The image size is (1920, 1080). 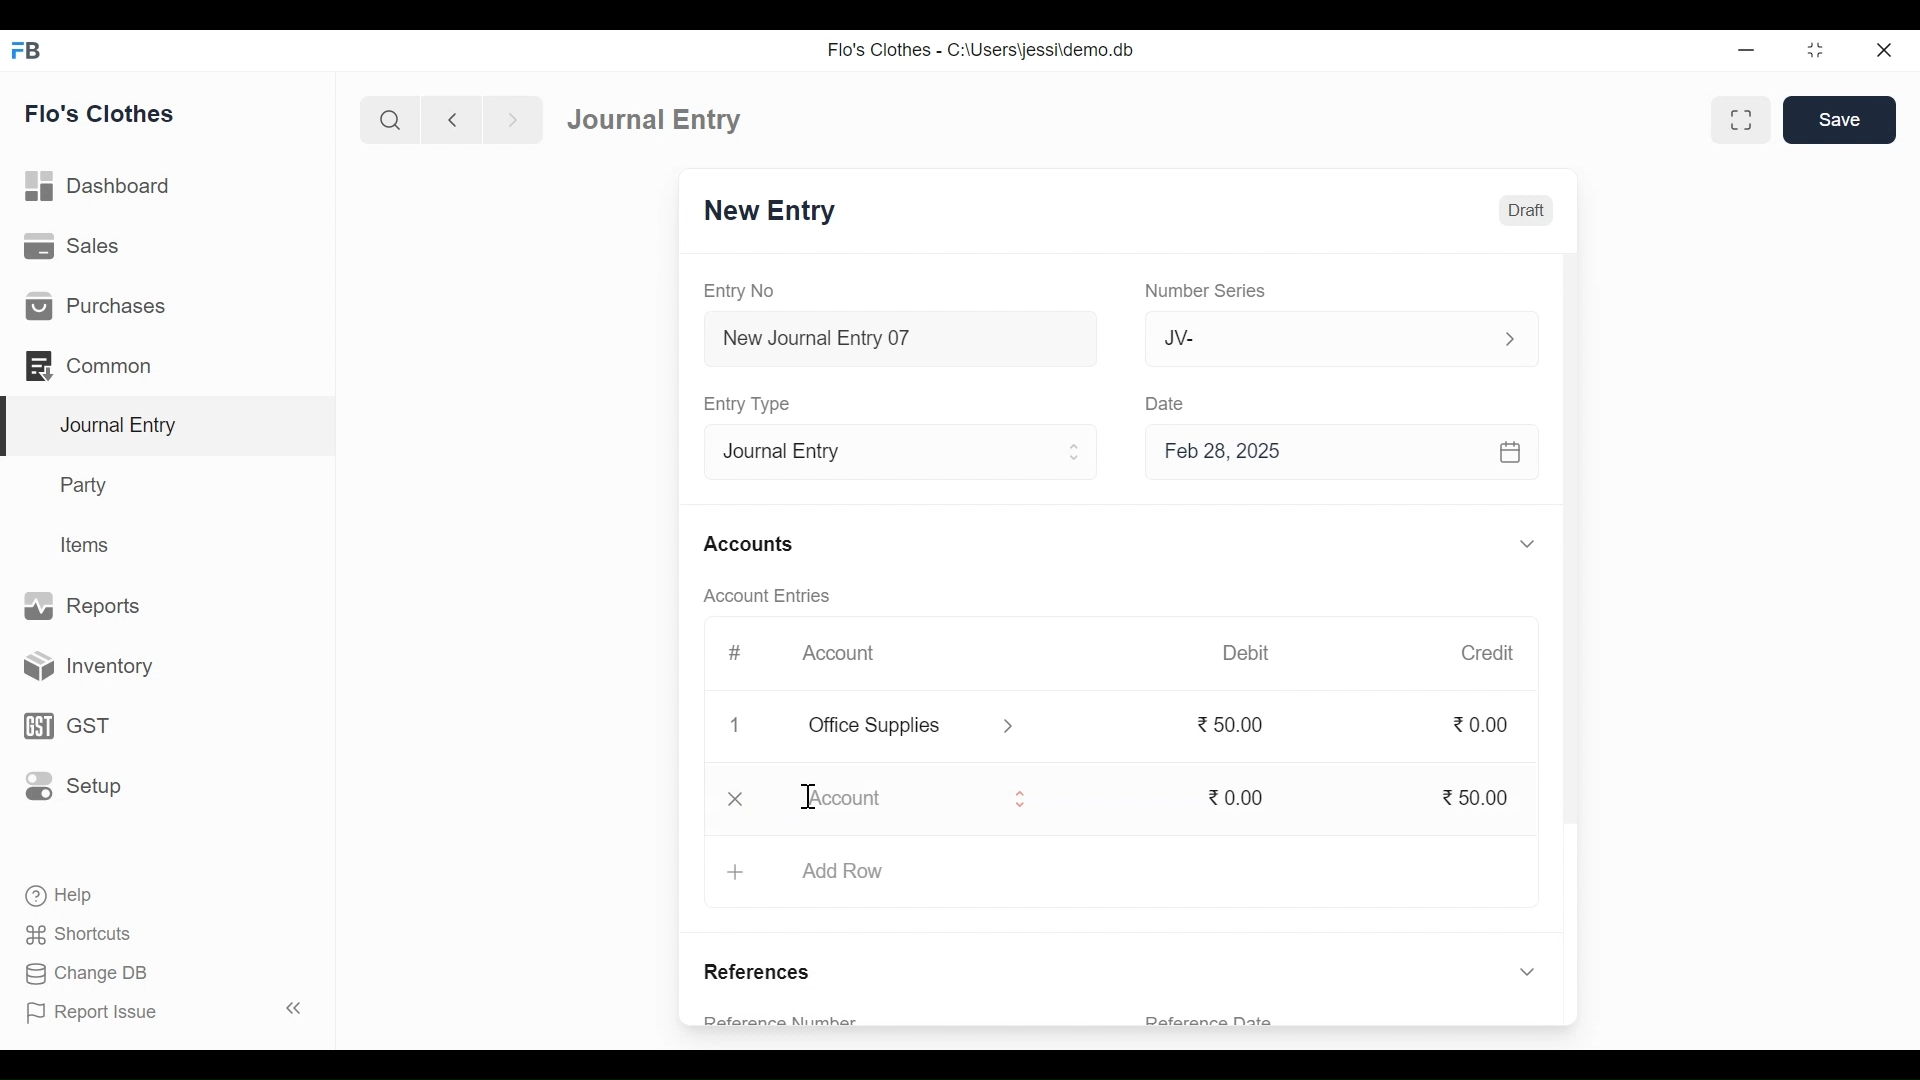 I want to click on Frappe Books Desktop Icon, so click(x=27, y=51).